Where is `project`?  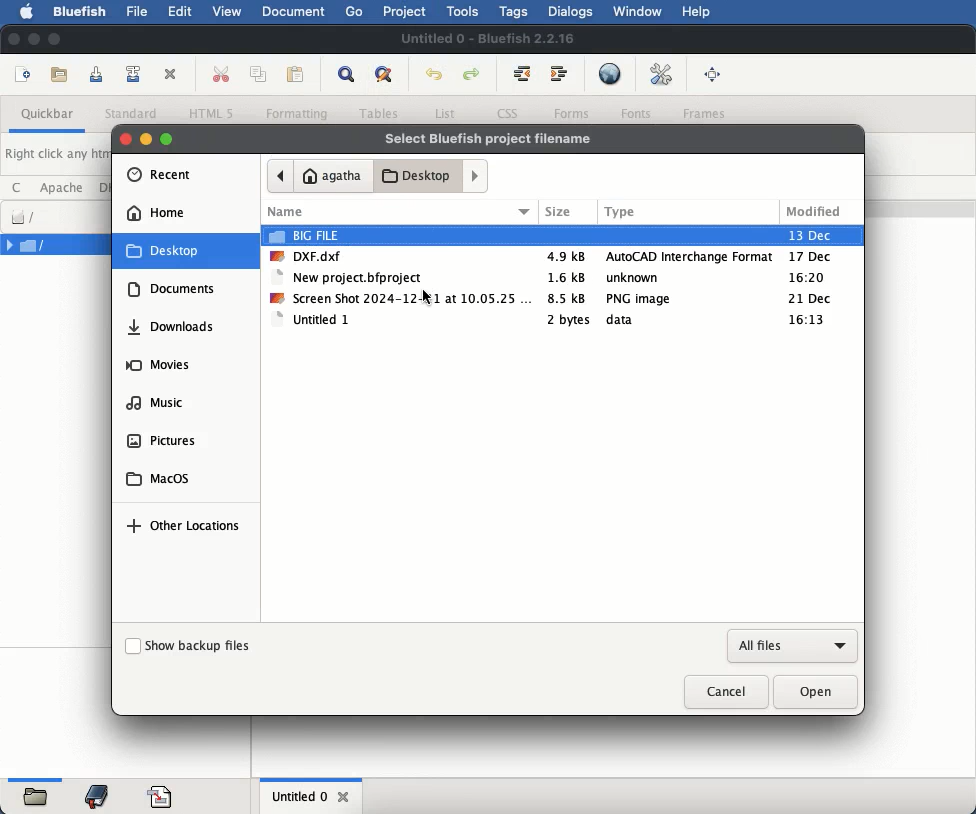 project is located at coordinates (406, 13).